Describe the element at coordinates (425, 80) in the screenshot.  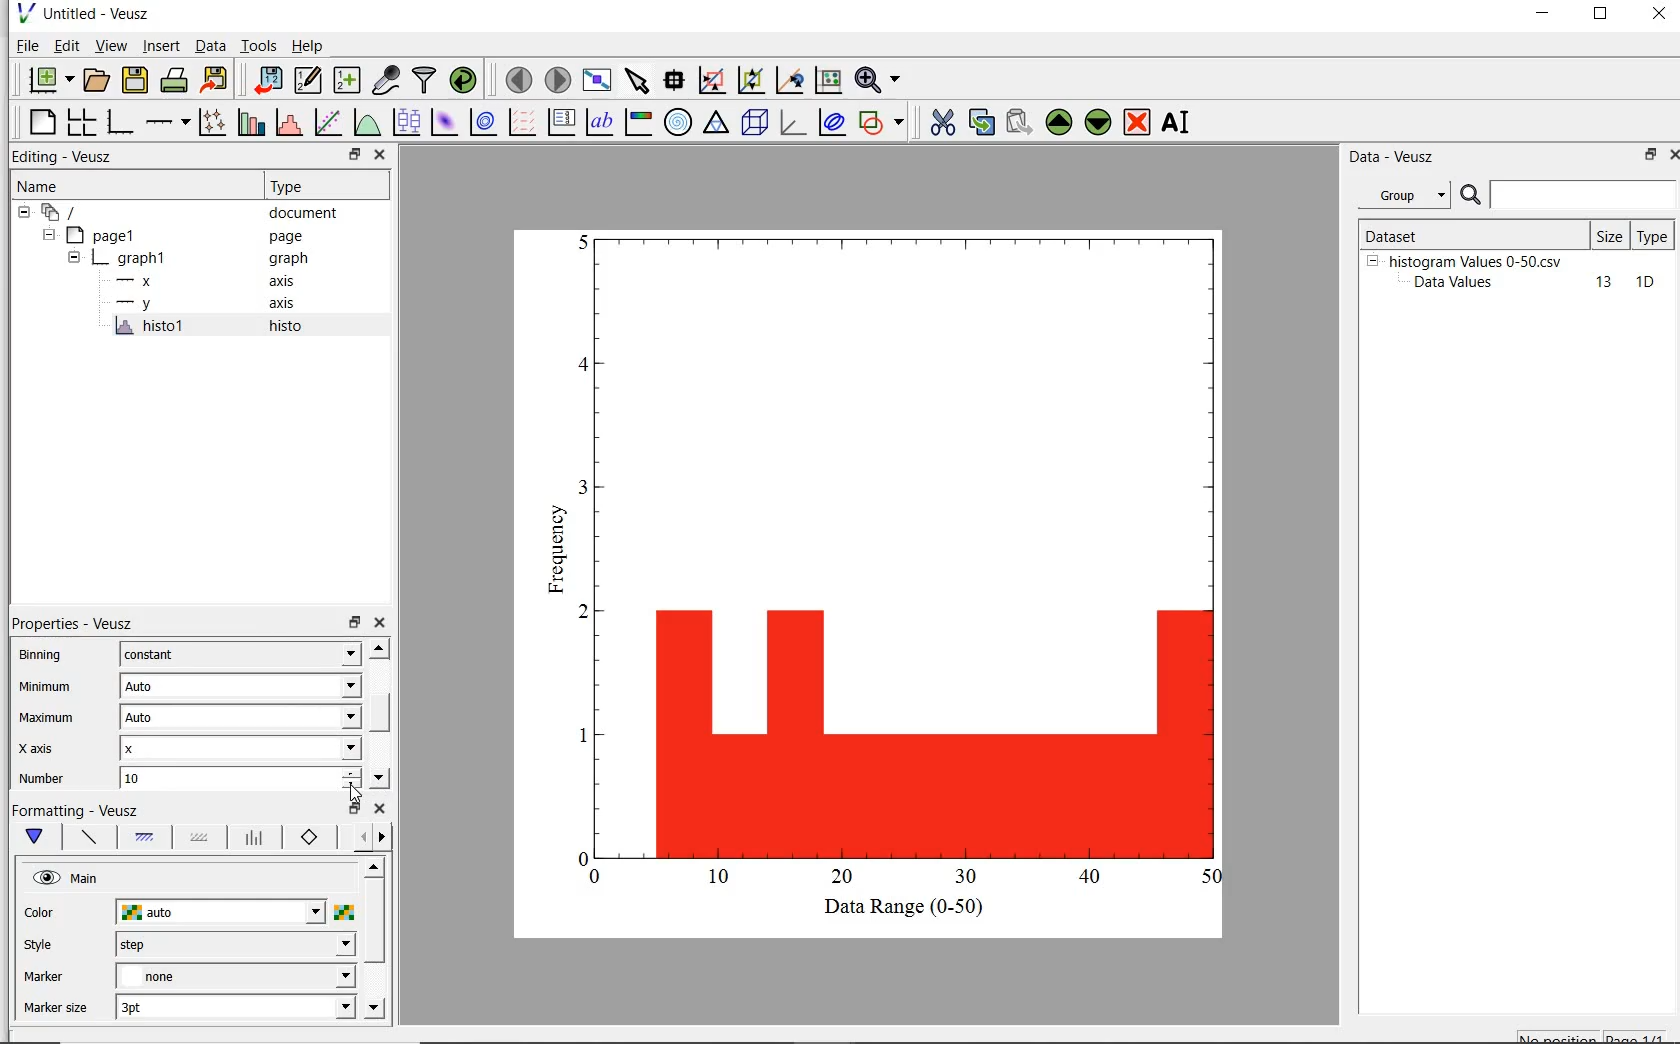
I see `filter data` at that location.